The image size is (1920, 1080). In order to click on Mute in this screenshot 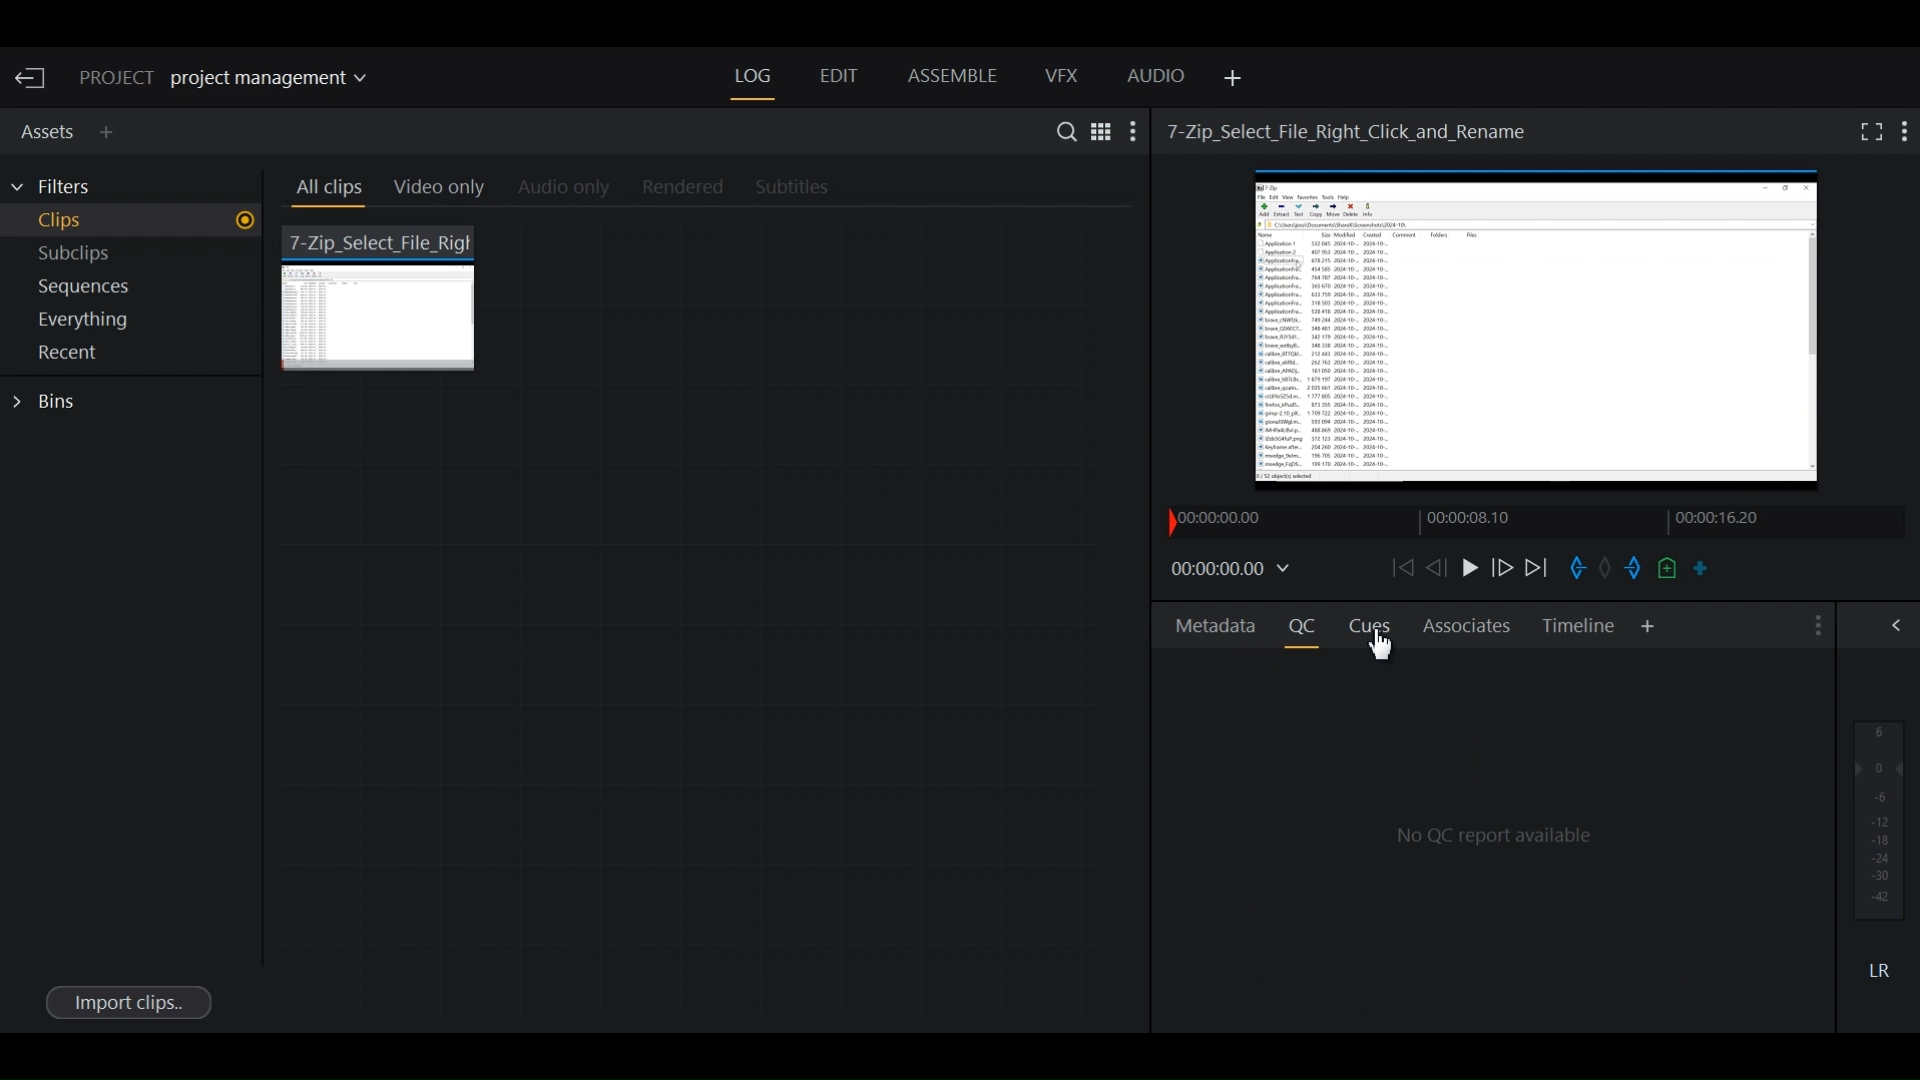, I will do `click(1879, 969)`.